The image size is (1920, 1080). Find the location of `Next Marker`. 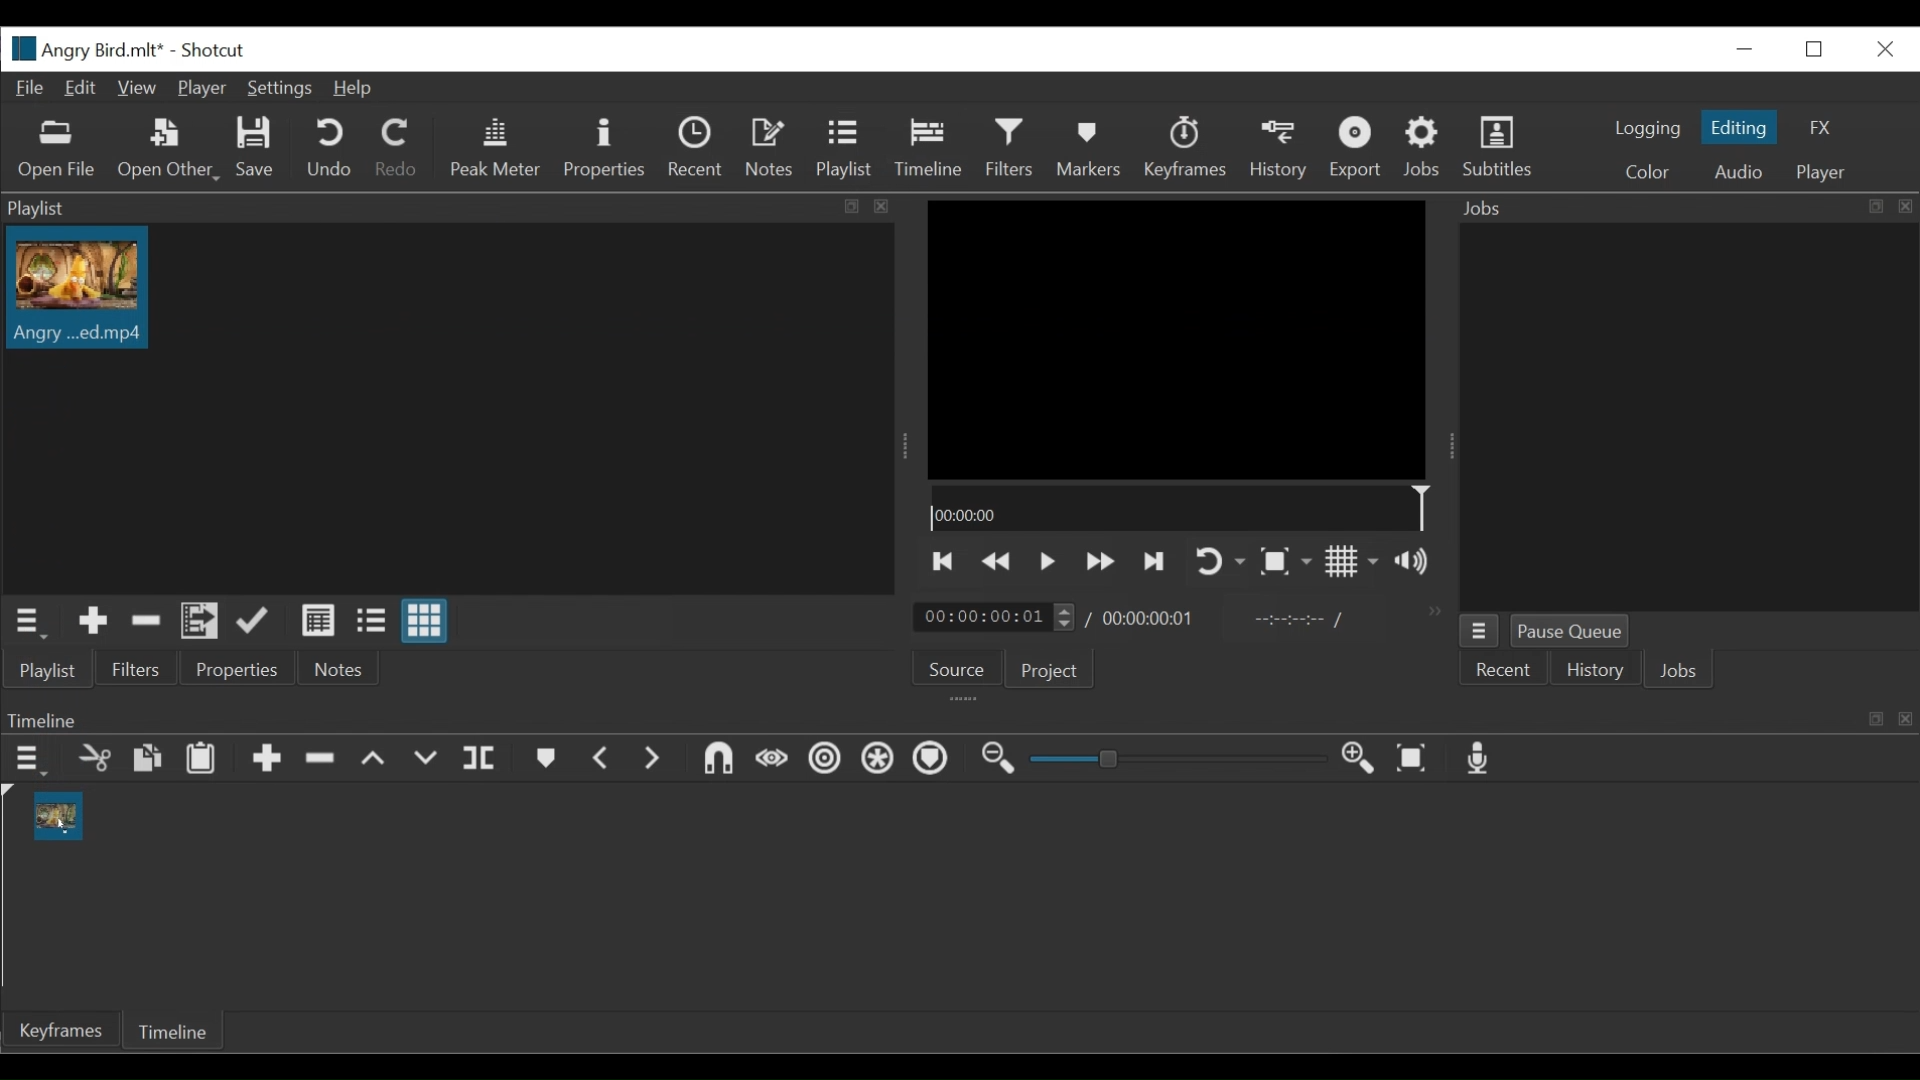

Next Marker is located at coordinates (653, 759).